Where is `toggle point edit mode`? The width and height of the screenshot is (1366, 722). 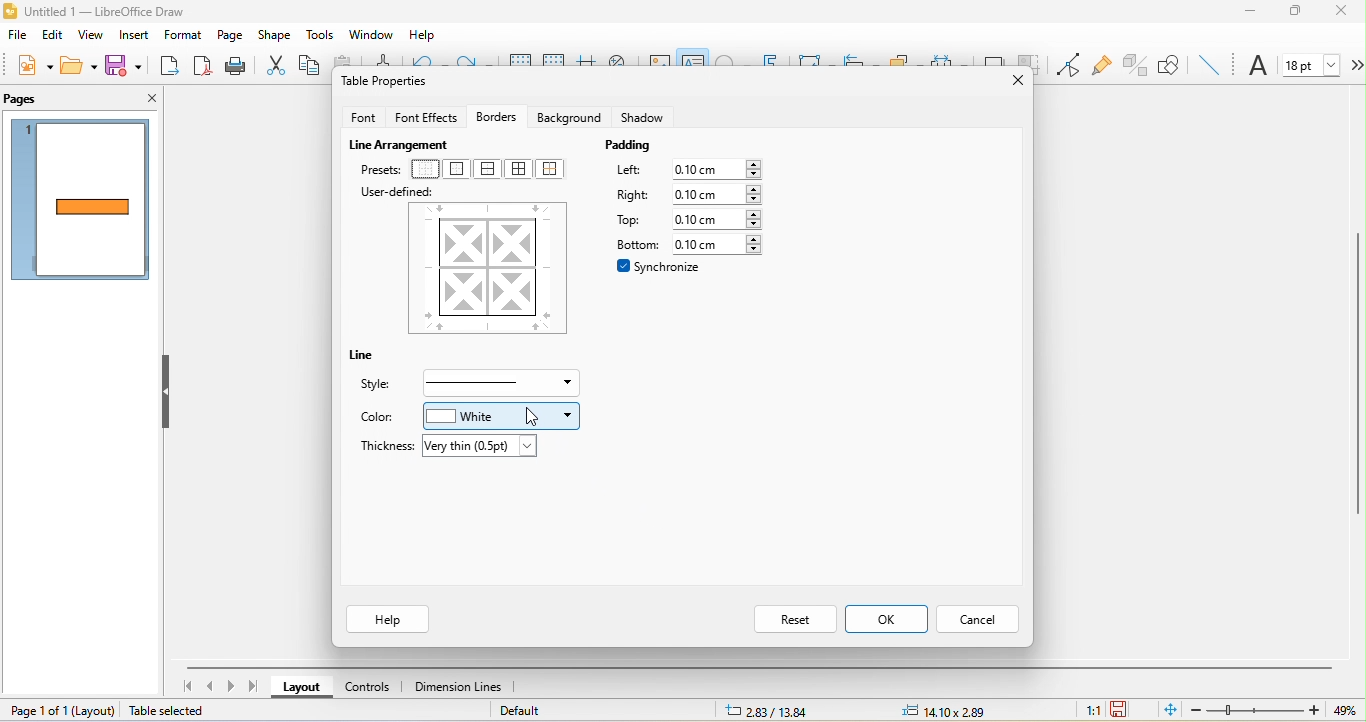
toggle point edit mode is located at coordinates (1070, 65).